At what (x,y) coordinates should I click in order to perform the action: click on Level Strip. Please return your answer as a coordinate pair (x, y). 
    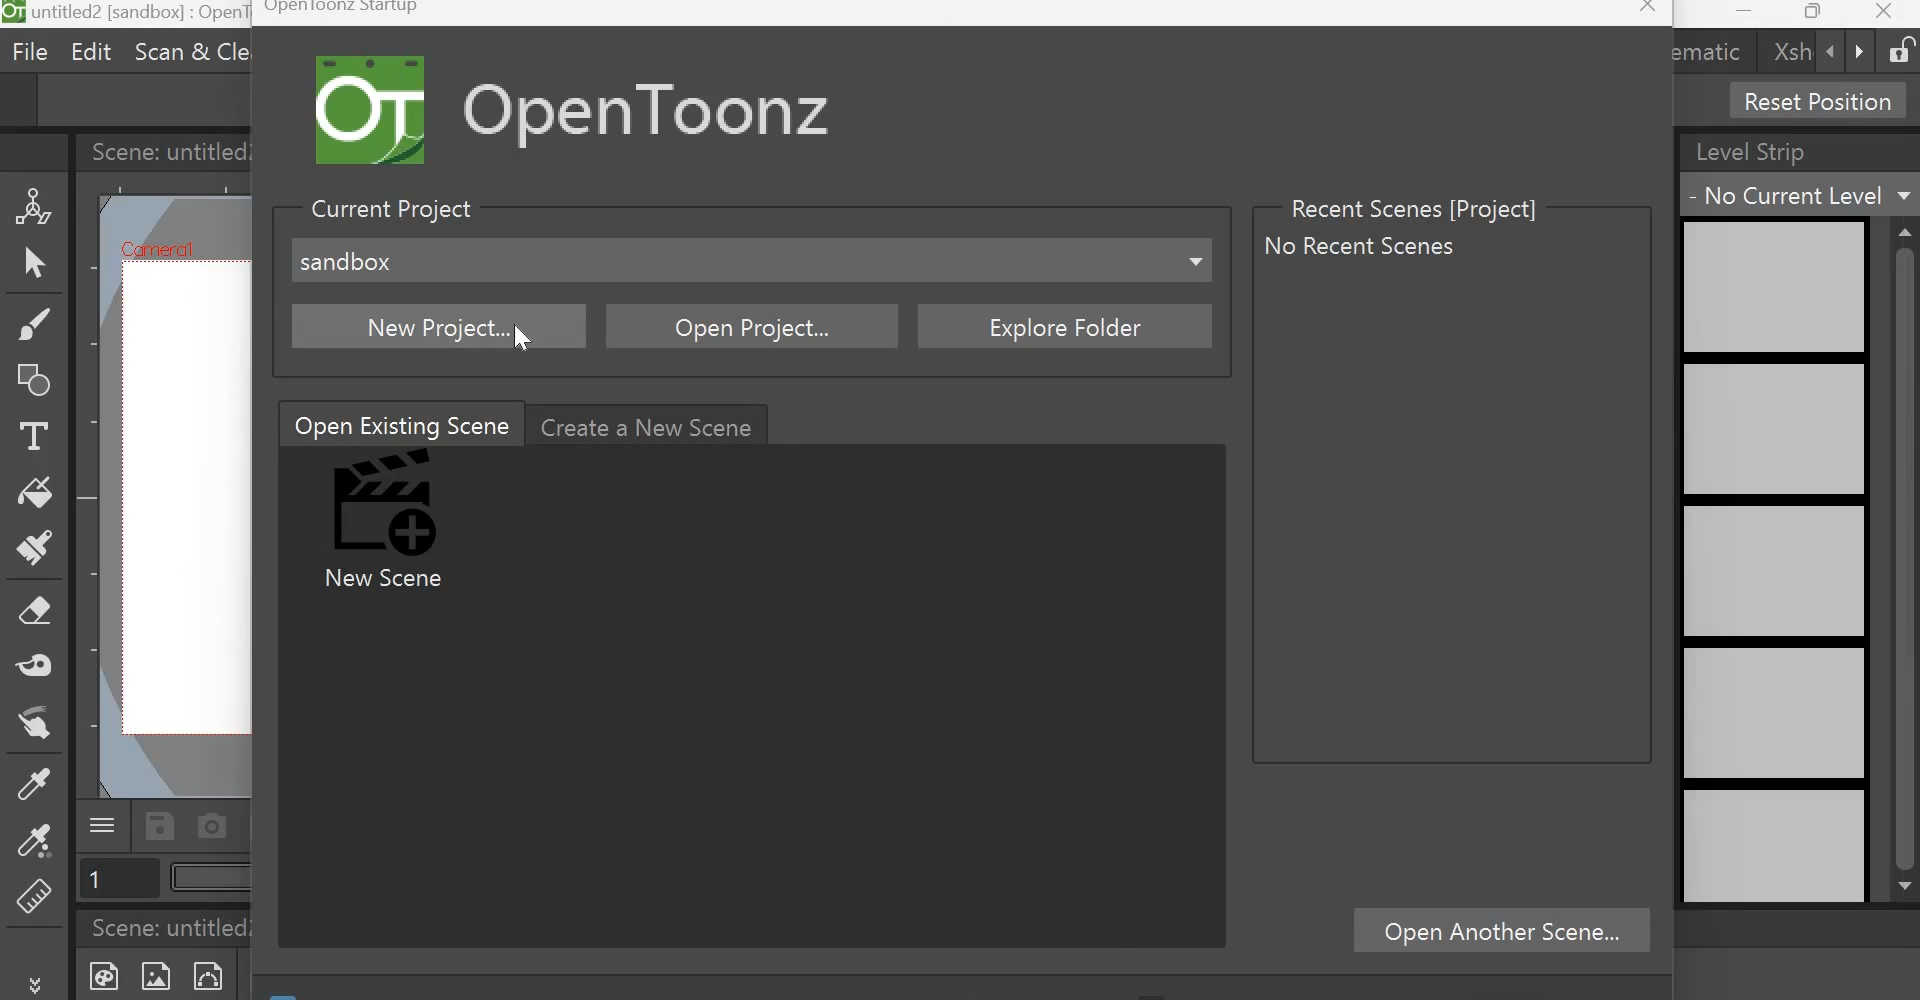
    Looking at the image, I should click on (1767, 149).